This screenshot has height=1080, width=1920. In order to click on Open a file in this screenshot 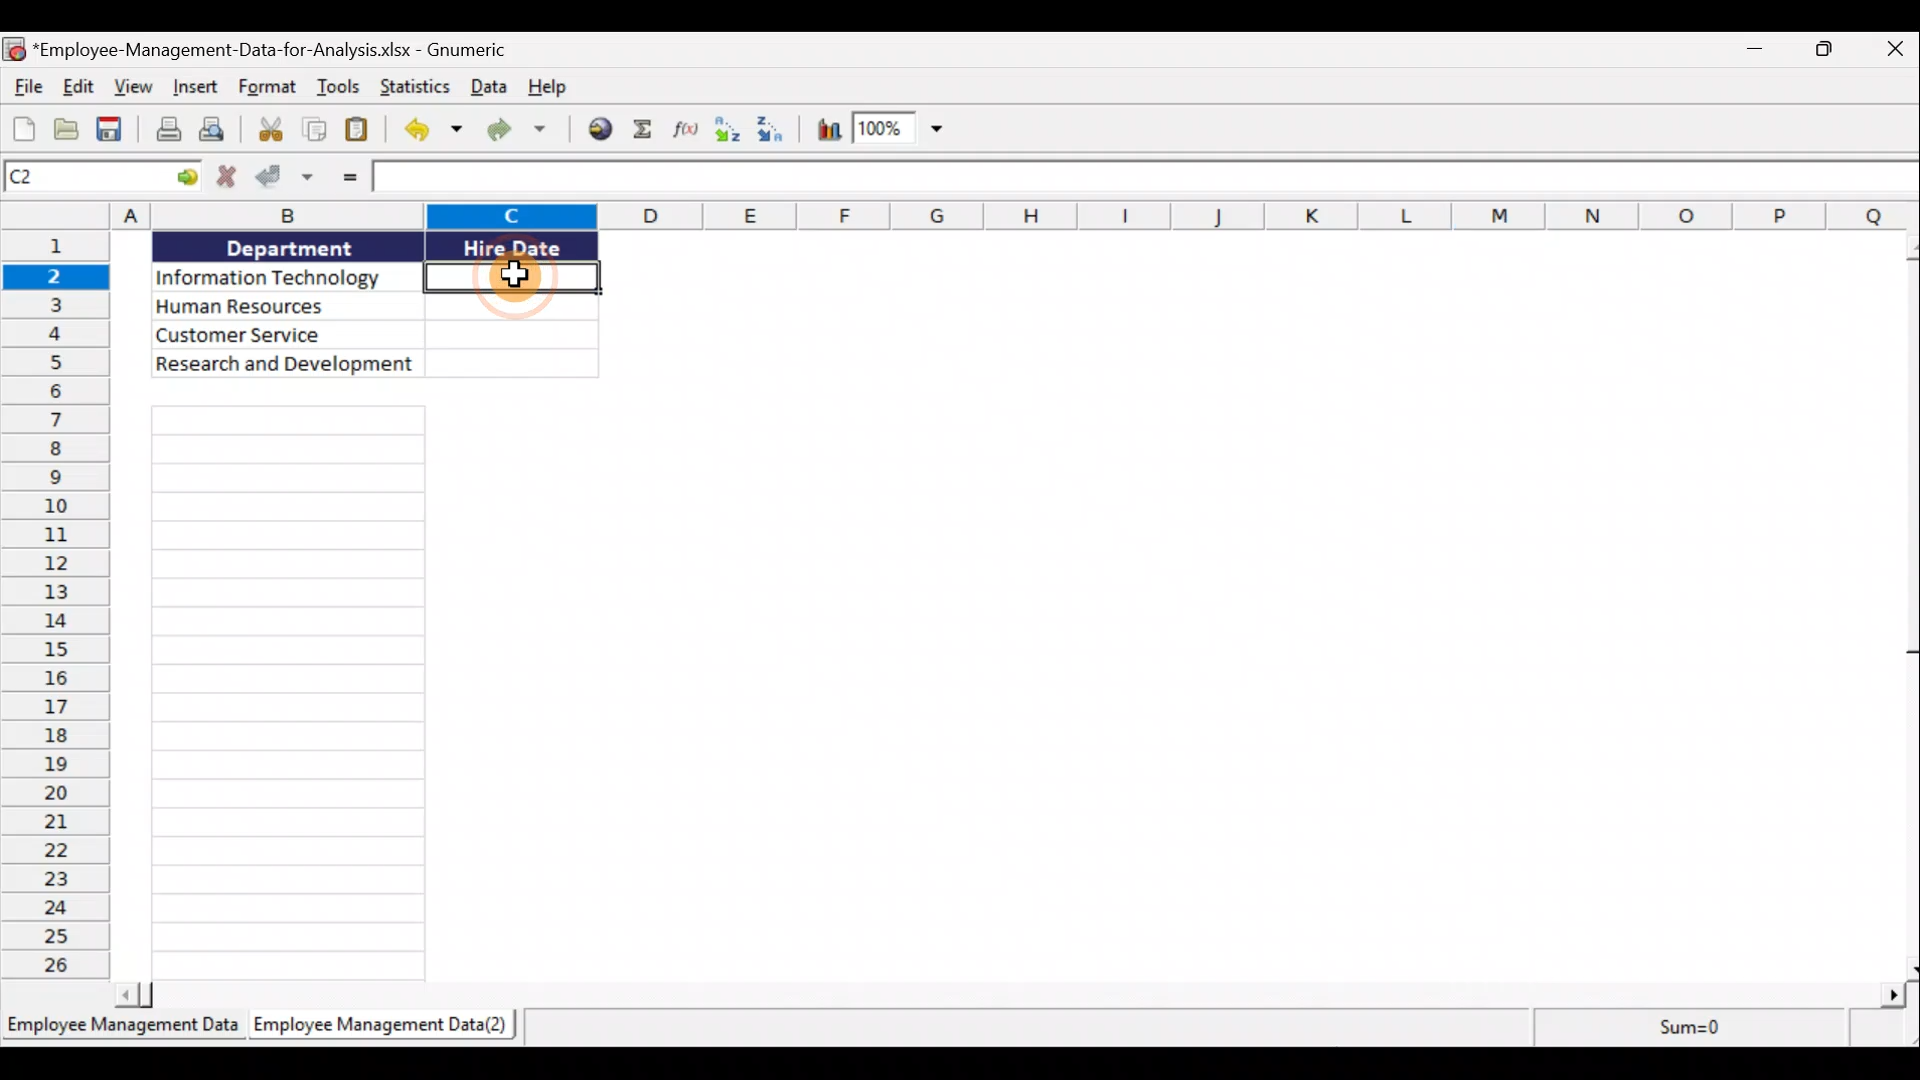, I will do `click(67, 130)`.